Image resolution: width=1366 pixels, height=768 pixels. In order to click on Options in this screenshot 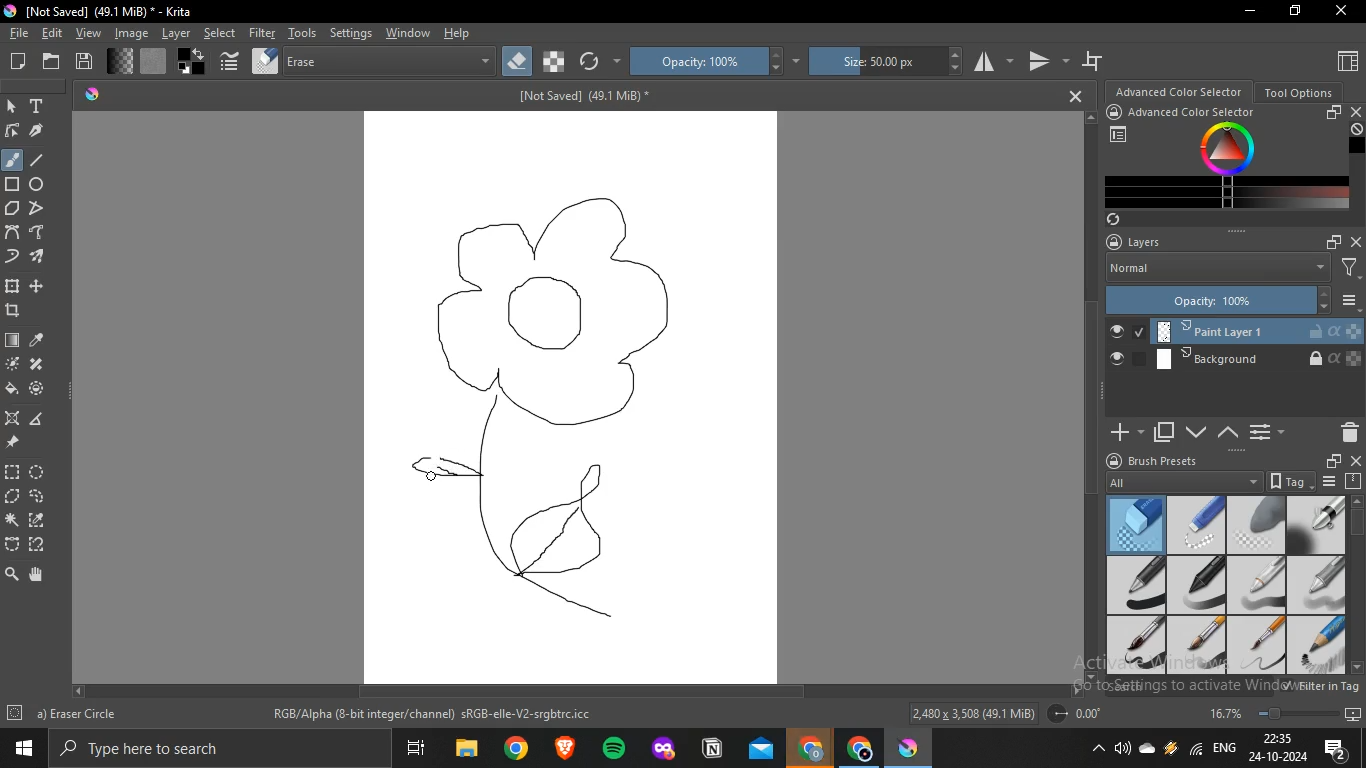, I will do `click(1265, 432)`.